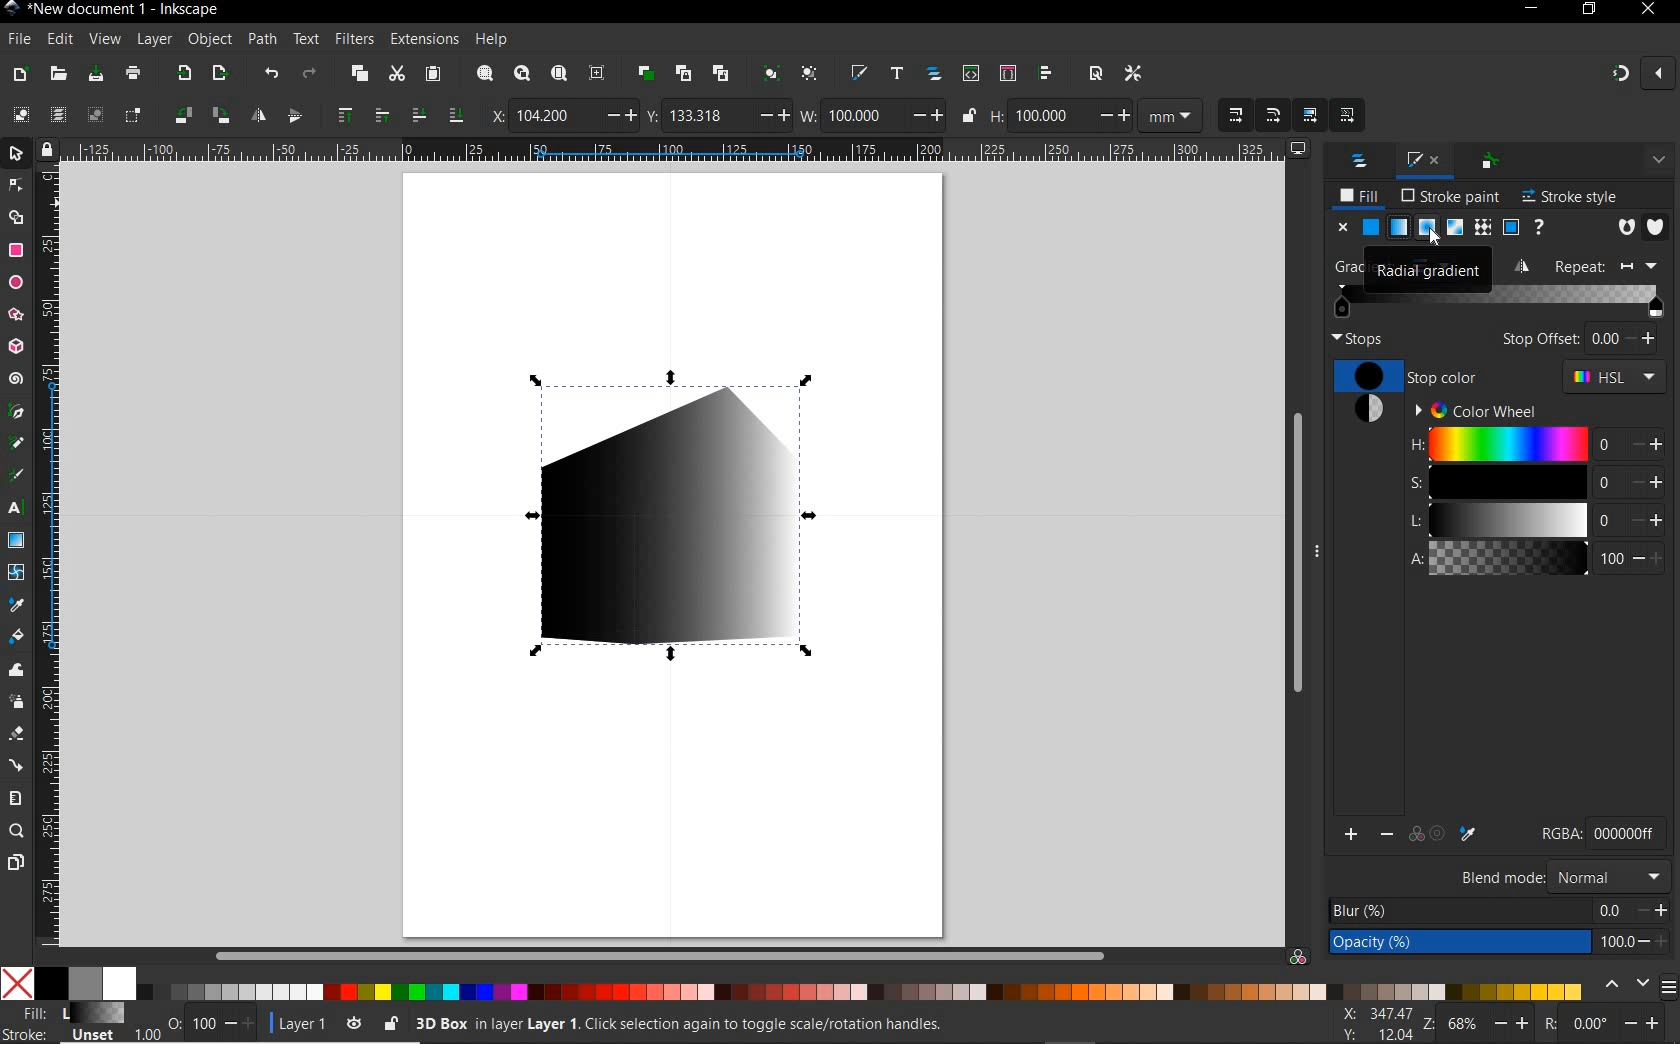  Describe the element at coordinates (49, 555) in the screenshot. I see `RULER` at that location.